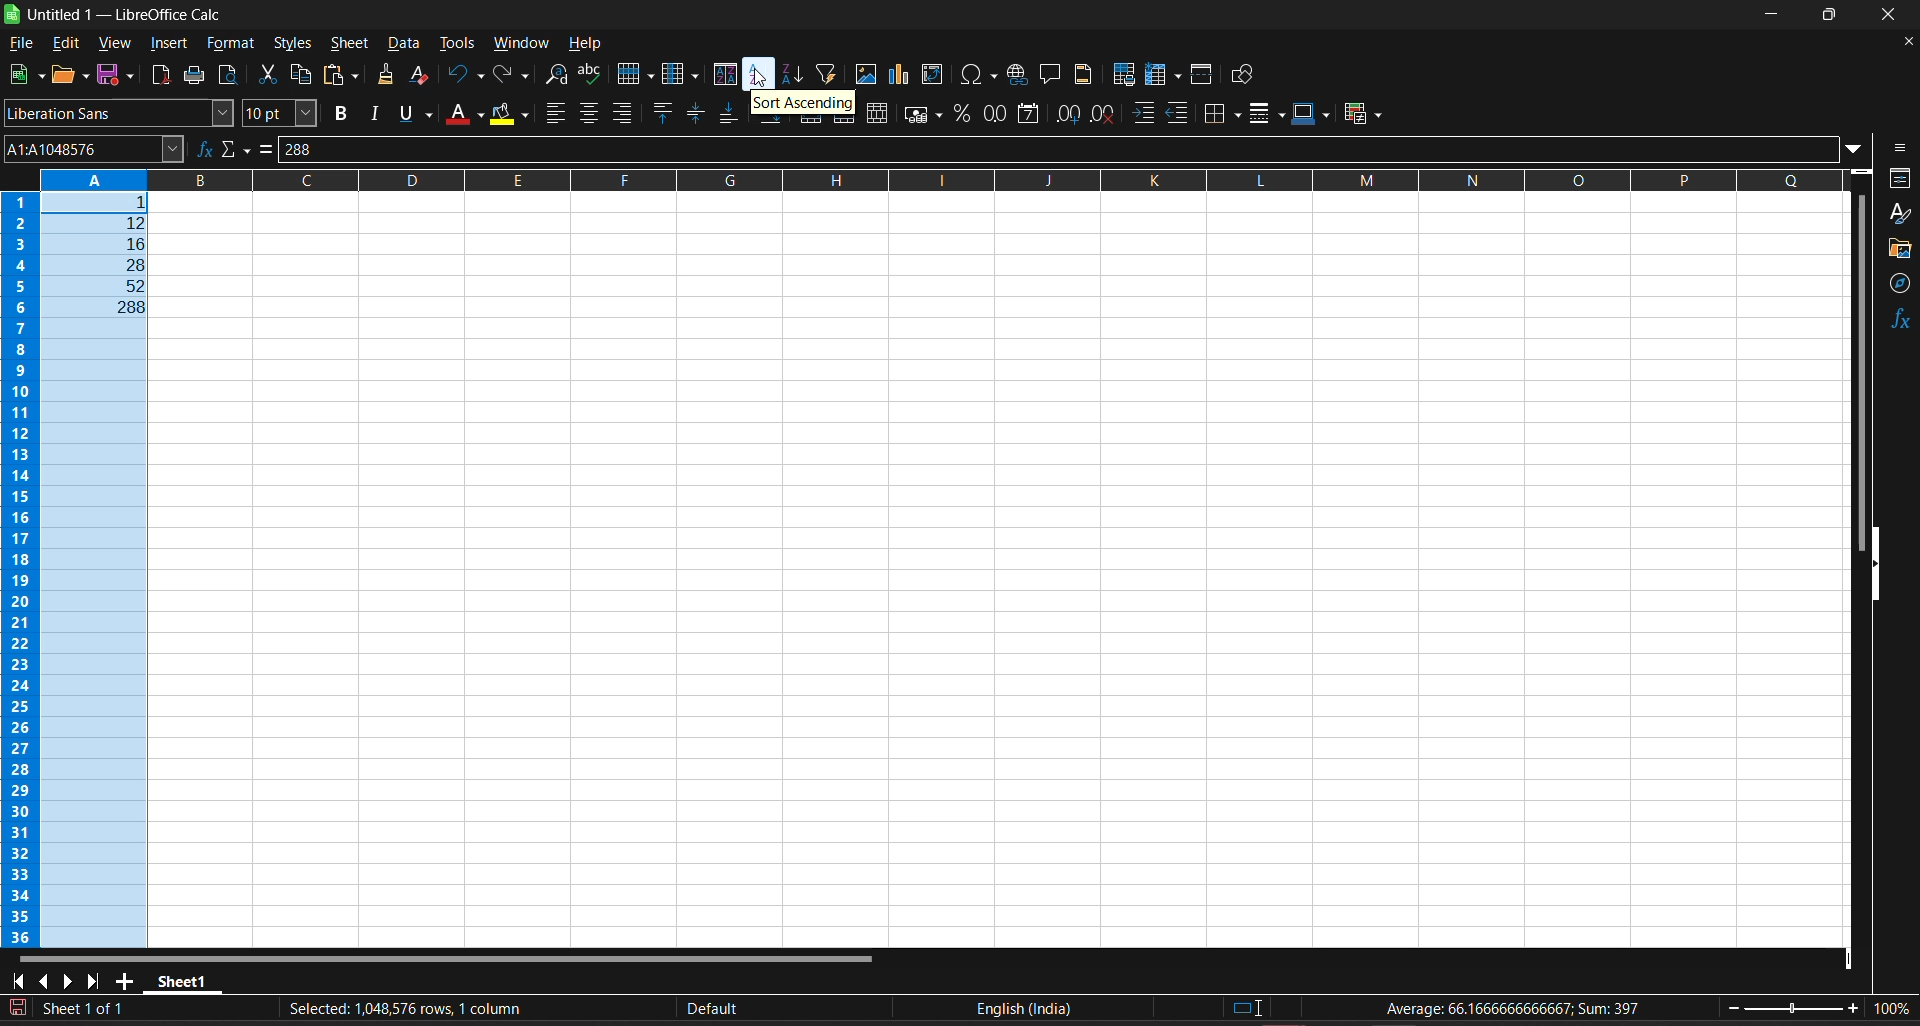  I want to click on maximize, so click(1835, 15).